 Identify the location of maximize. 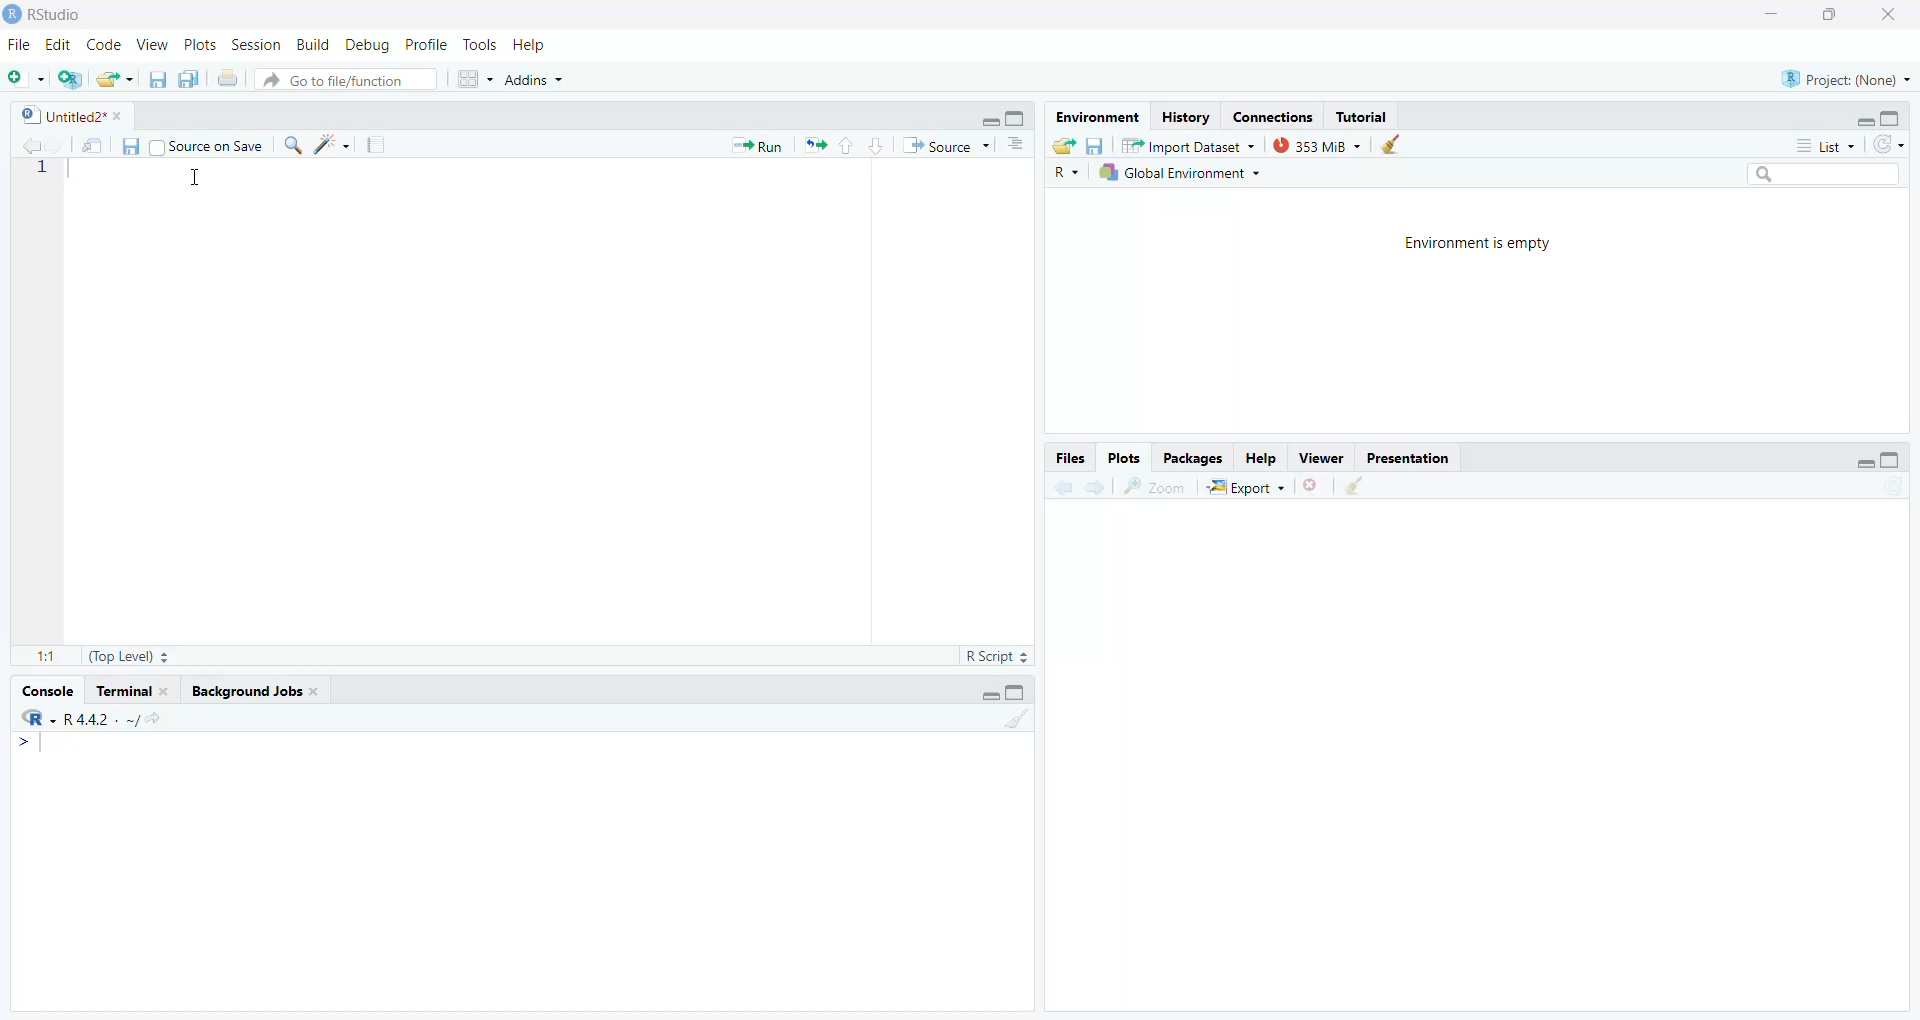
(1823, 14).